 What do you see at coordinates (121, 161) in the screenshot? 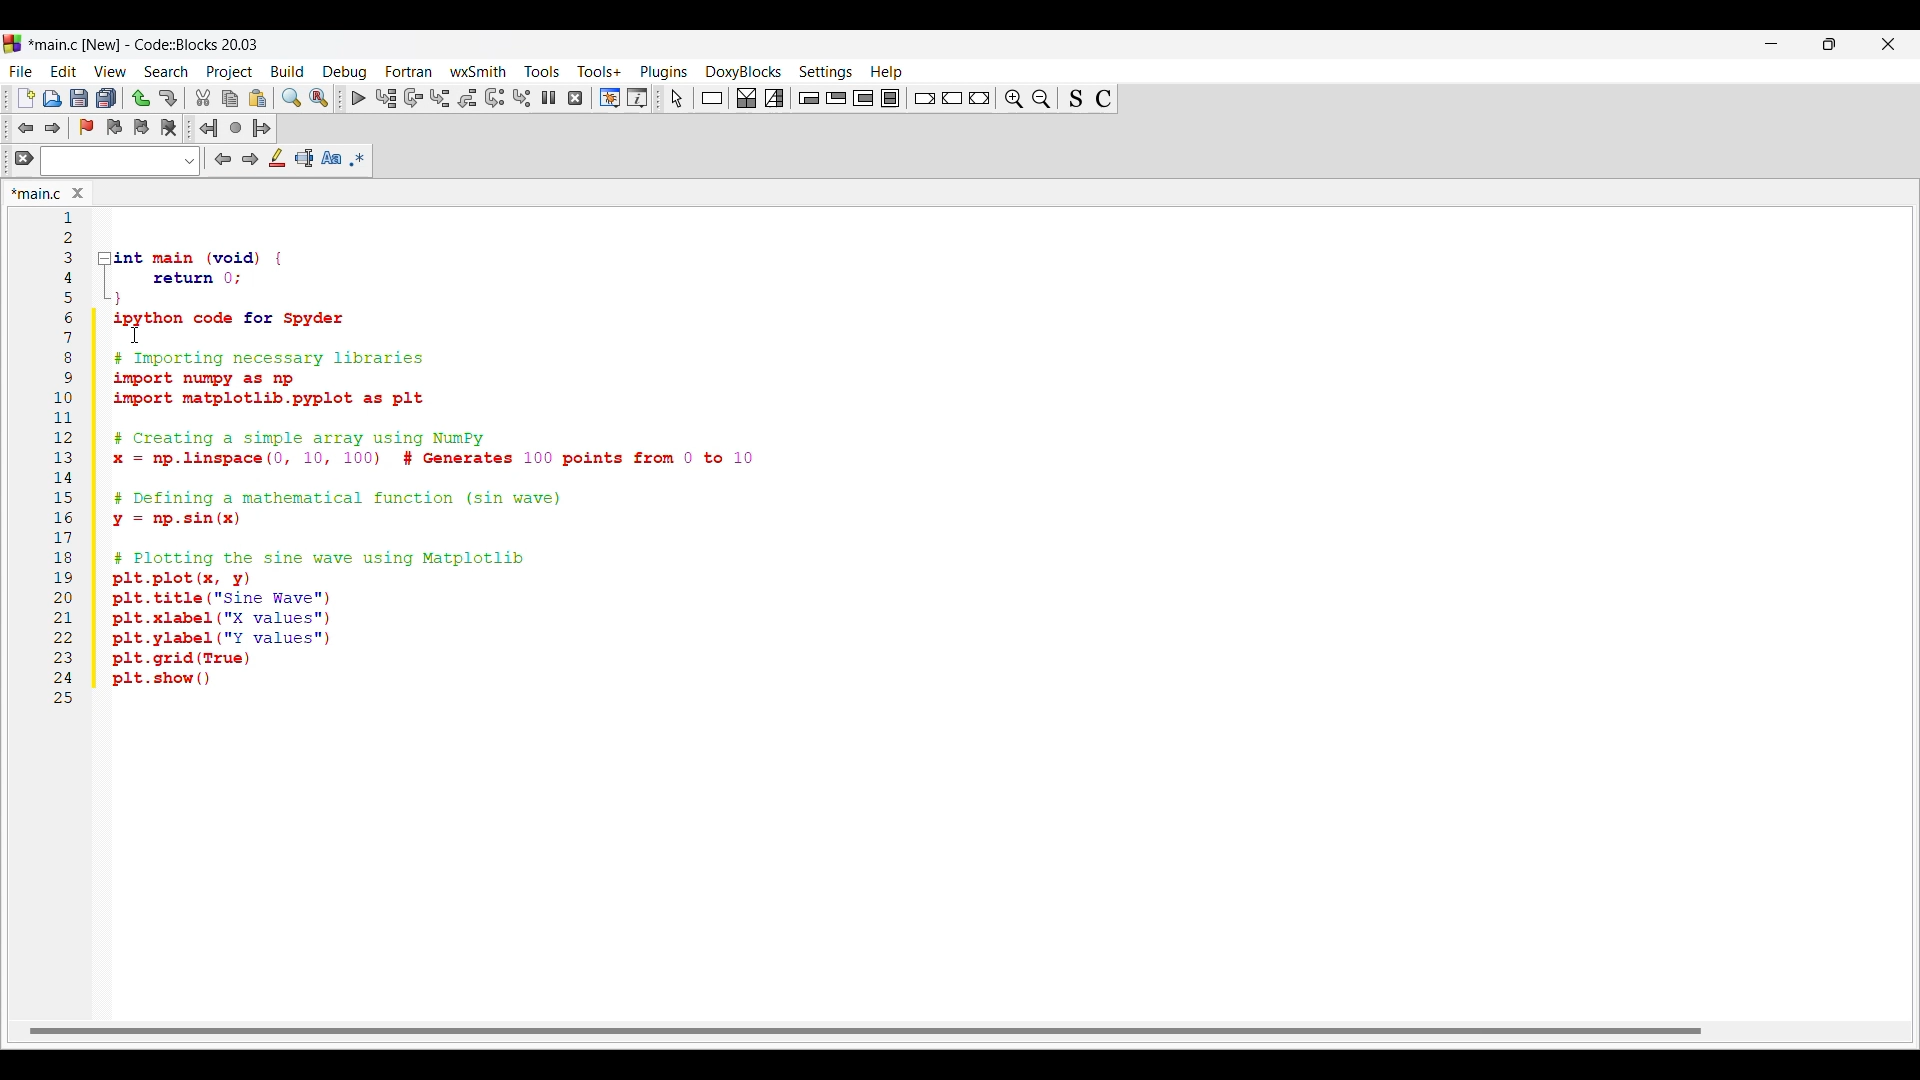
I see `Text box and text options` at bounding box center [121, 161].